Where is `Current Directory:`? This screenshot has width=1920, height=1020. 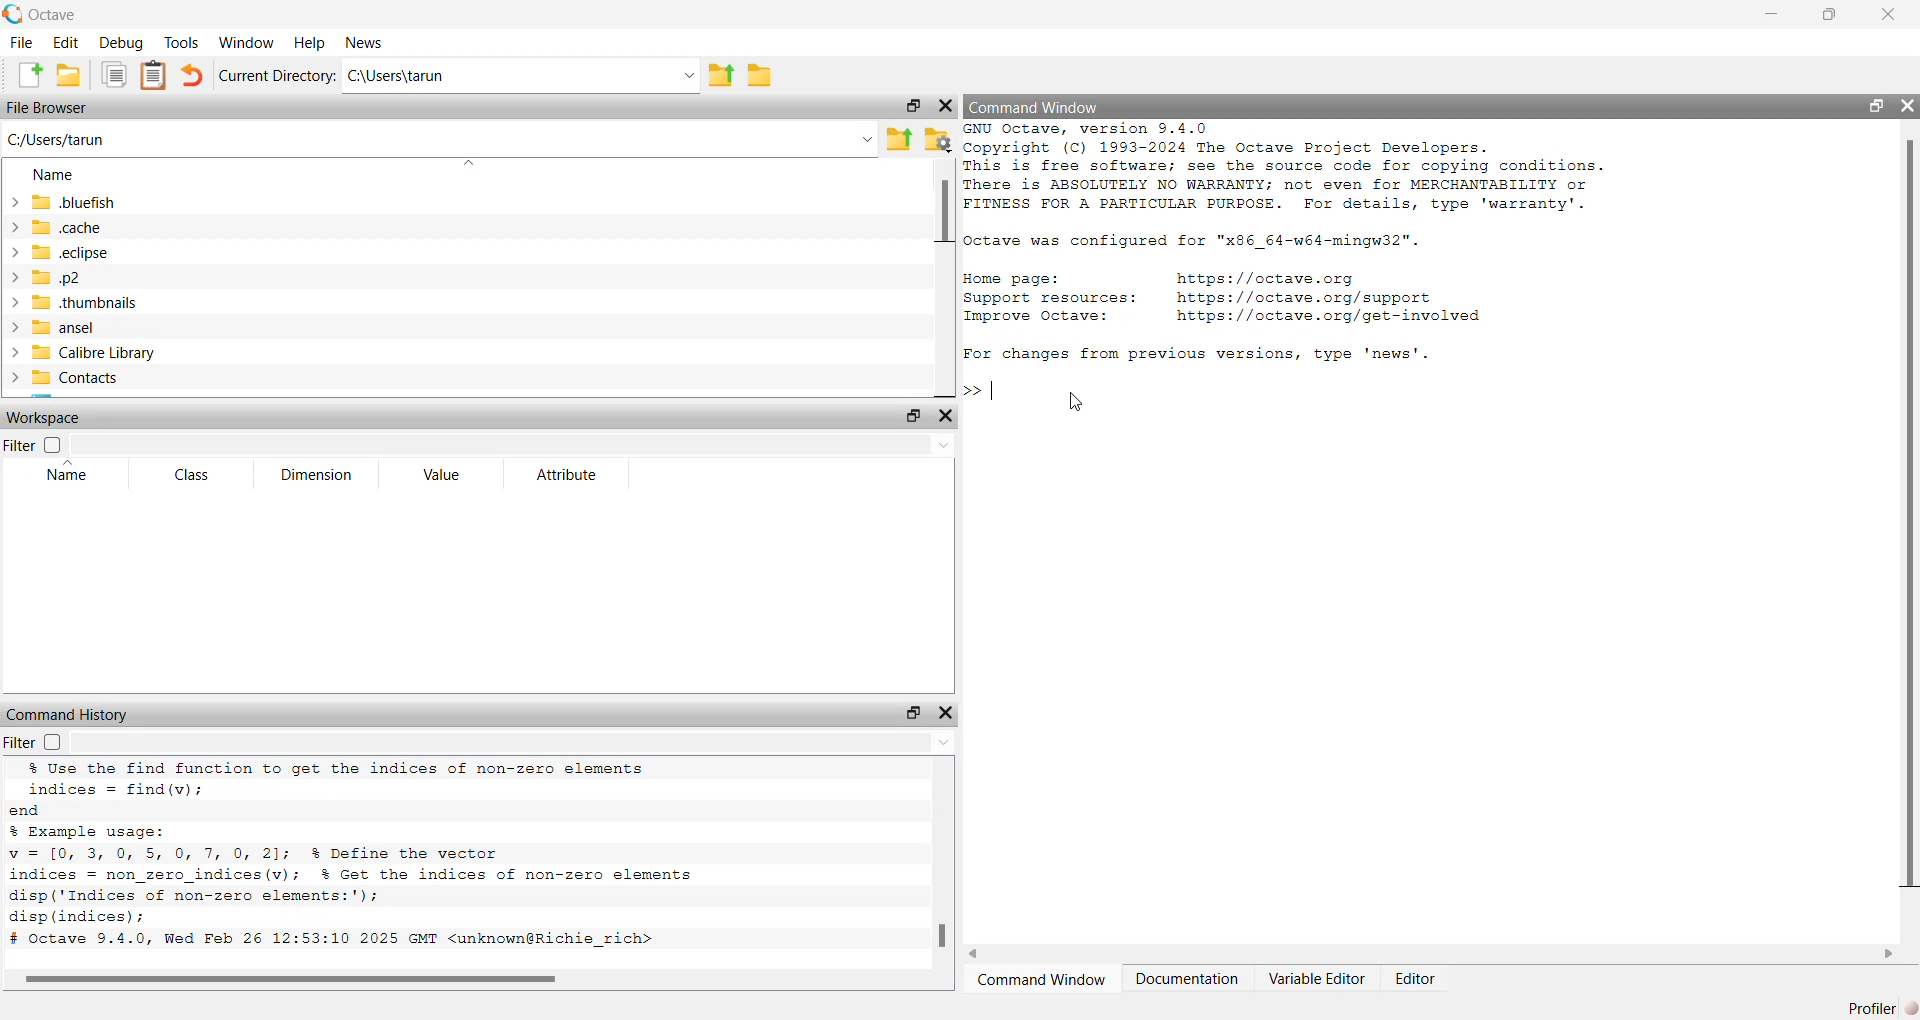 Current Directory: is located at coordinates (278, 74).